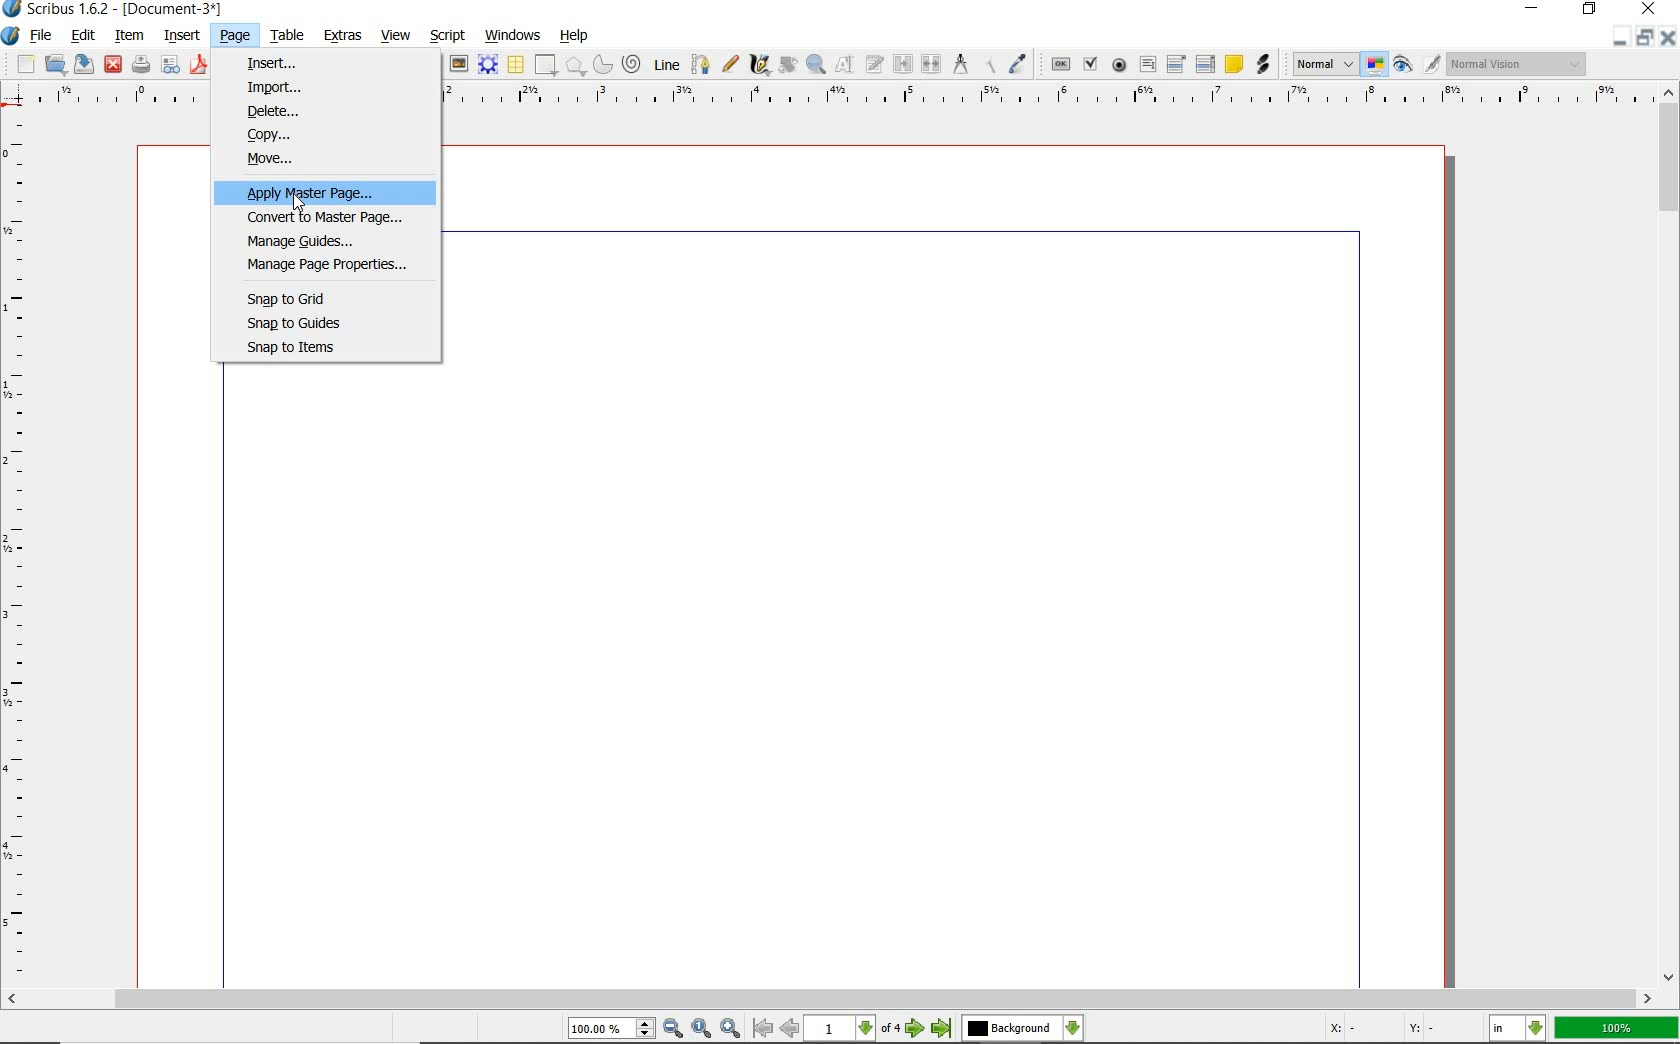  What do you see at coordinates (1670, 40) in the screenshot?
I see `Close` at bounding box center [1670, 40].